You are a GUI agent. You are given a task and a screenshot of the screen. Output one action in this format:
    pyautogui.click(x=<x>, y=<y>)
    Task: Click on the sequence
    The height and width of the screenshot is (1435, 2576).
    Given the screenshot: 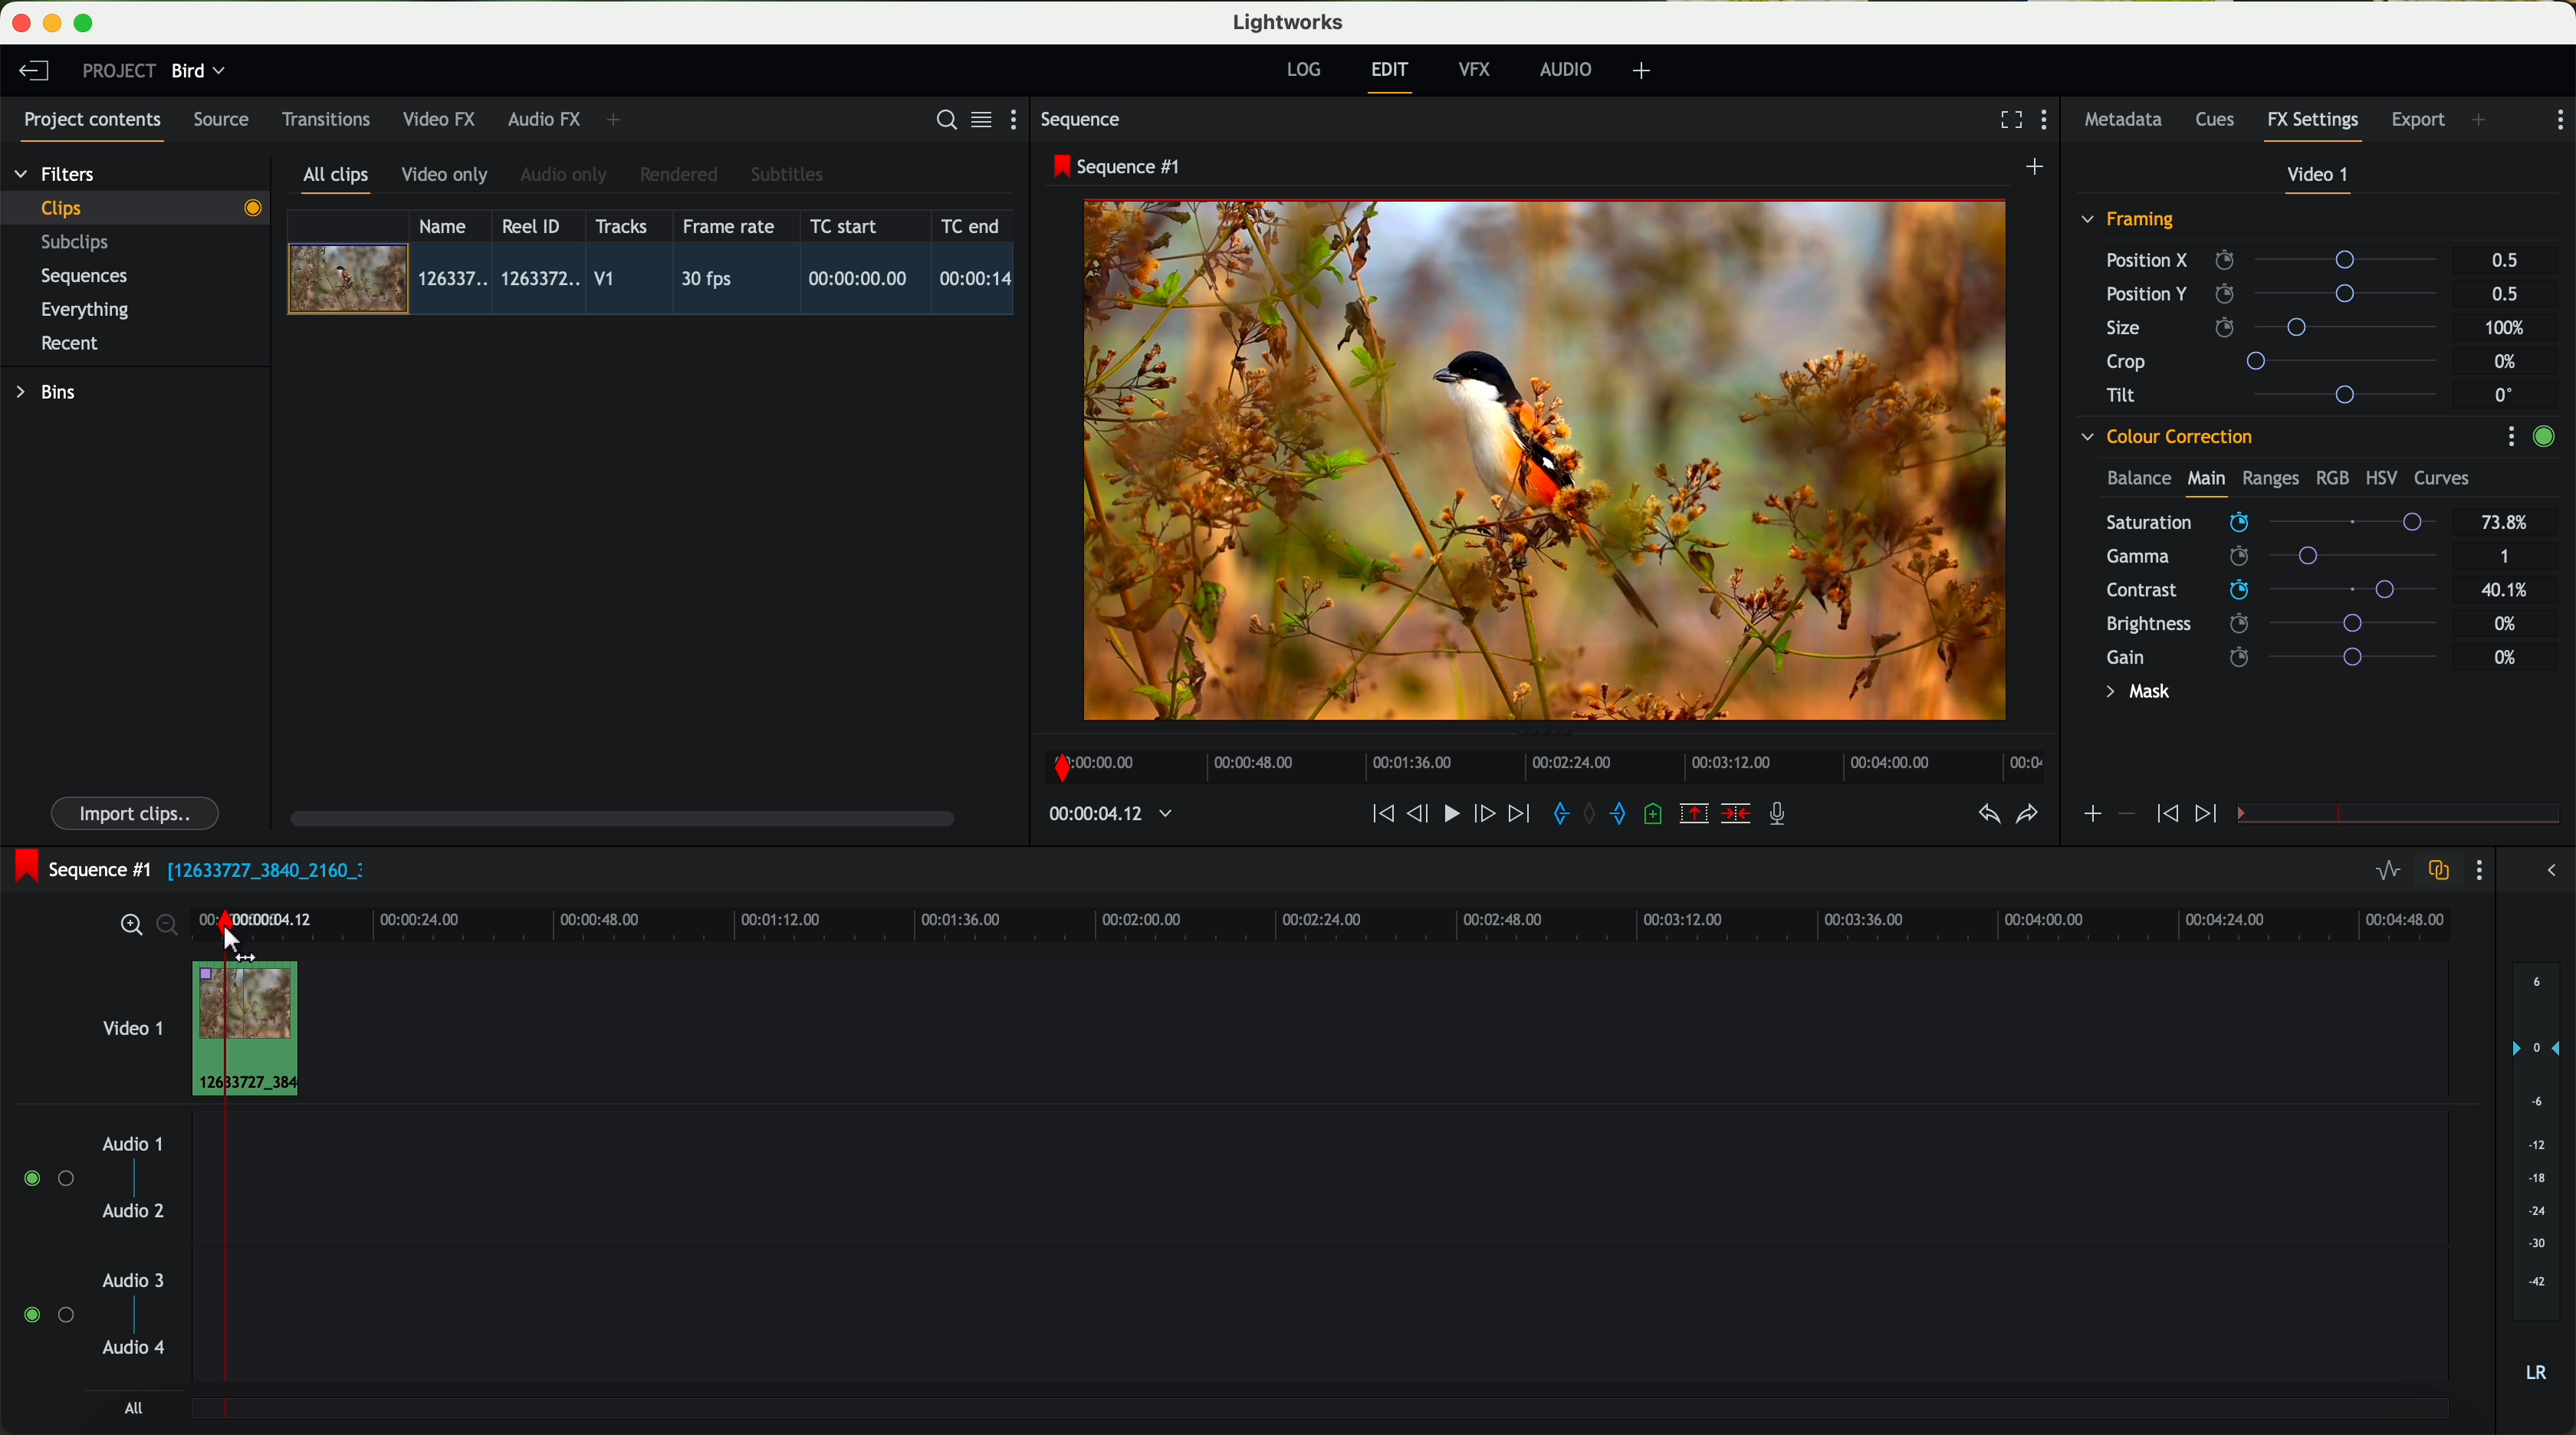 What is the action you would take?
    pyautogui.click(x=1081, y=120)
    